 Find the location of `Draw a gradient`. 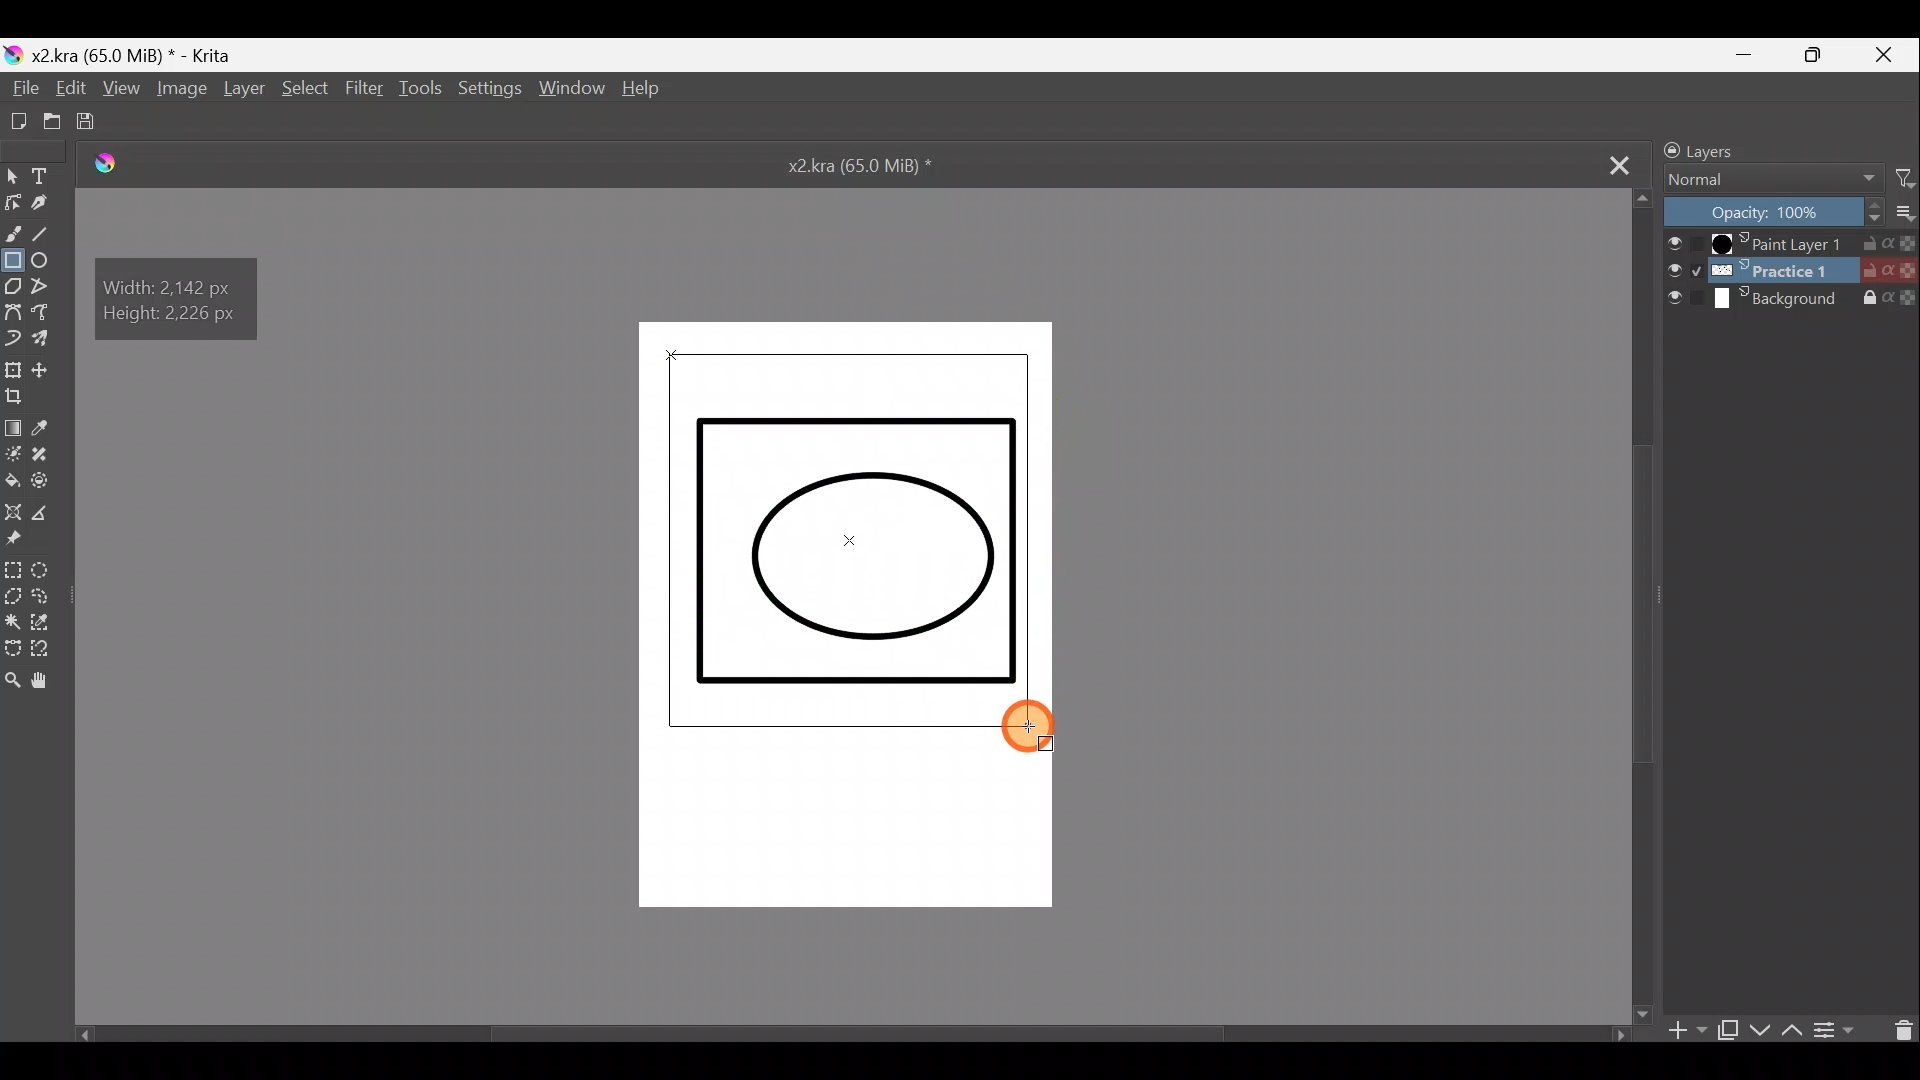

Draw a gradient is located at coordinates (13, 425).